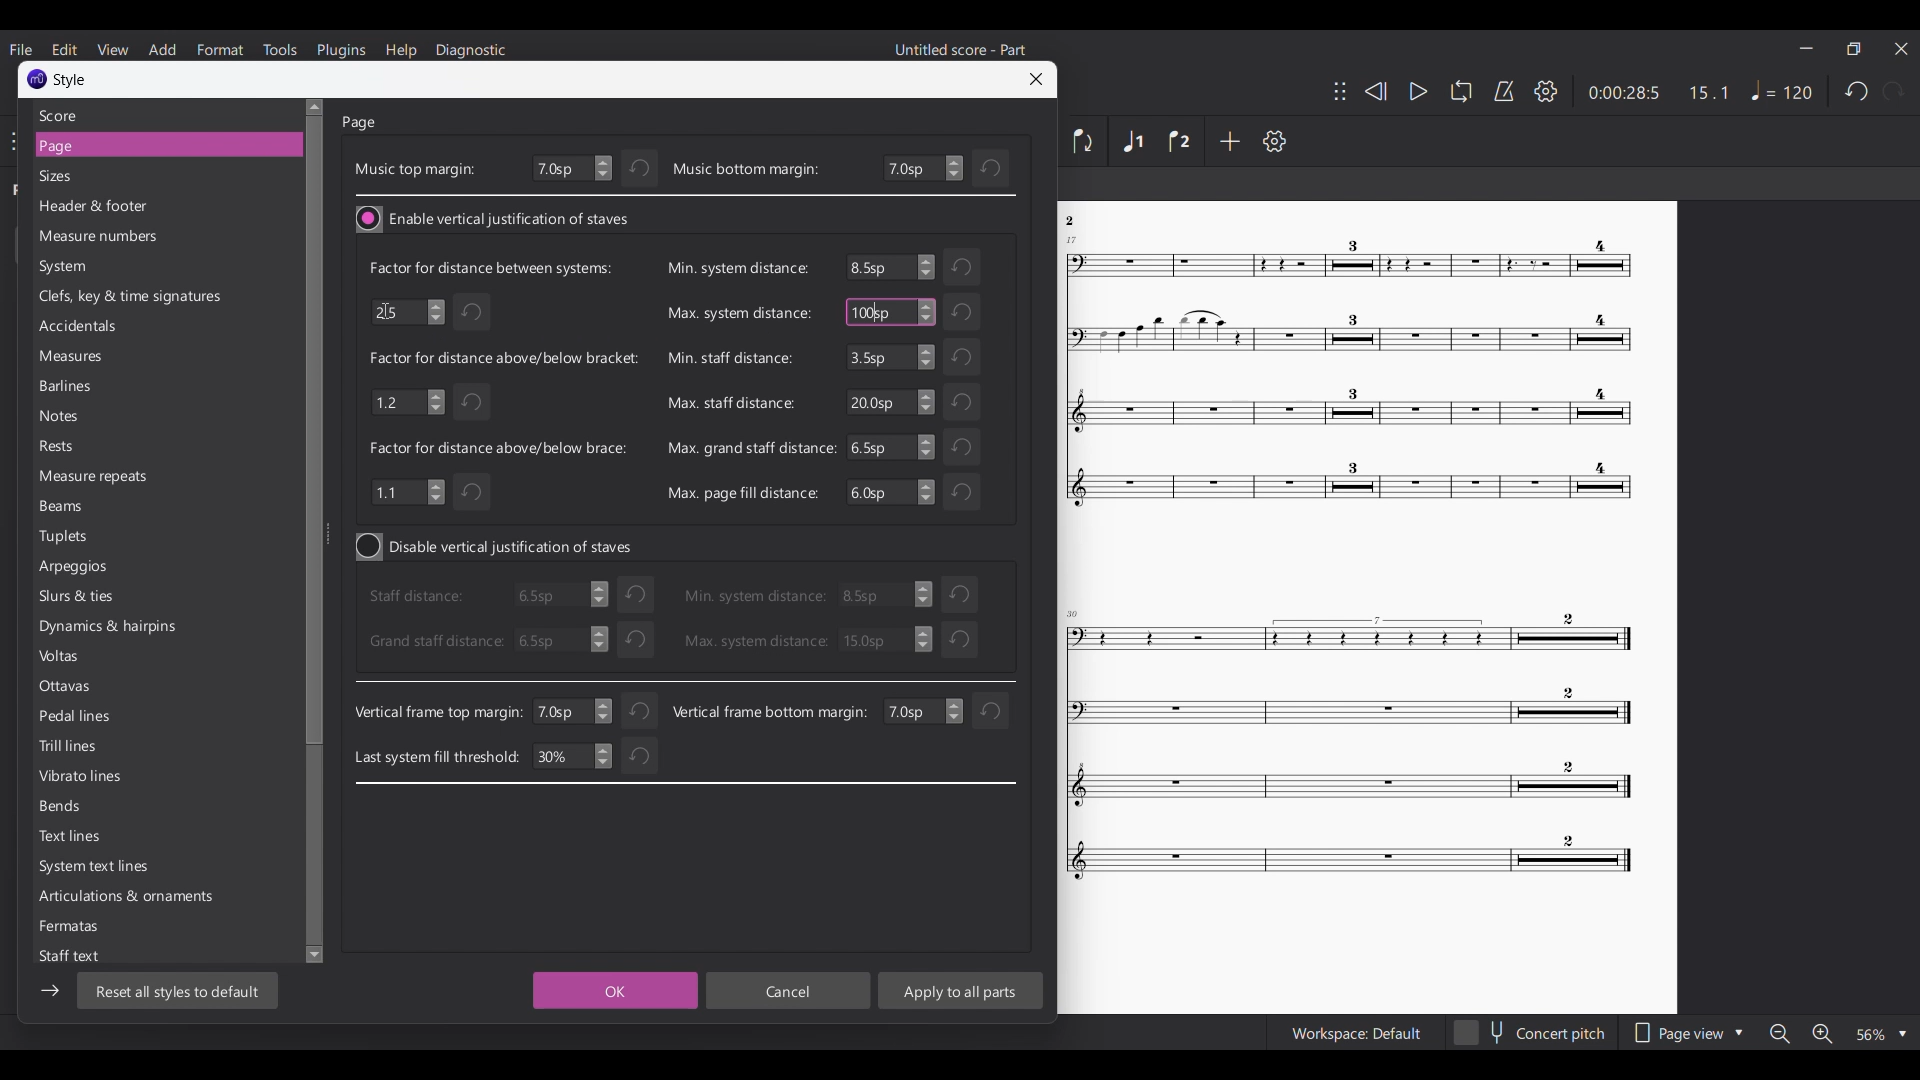  What do you see at coordinates (142, 328) in the screenshot?
I see `Accidentals` at bounding box center [142, 328].